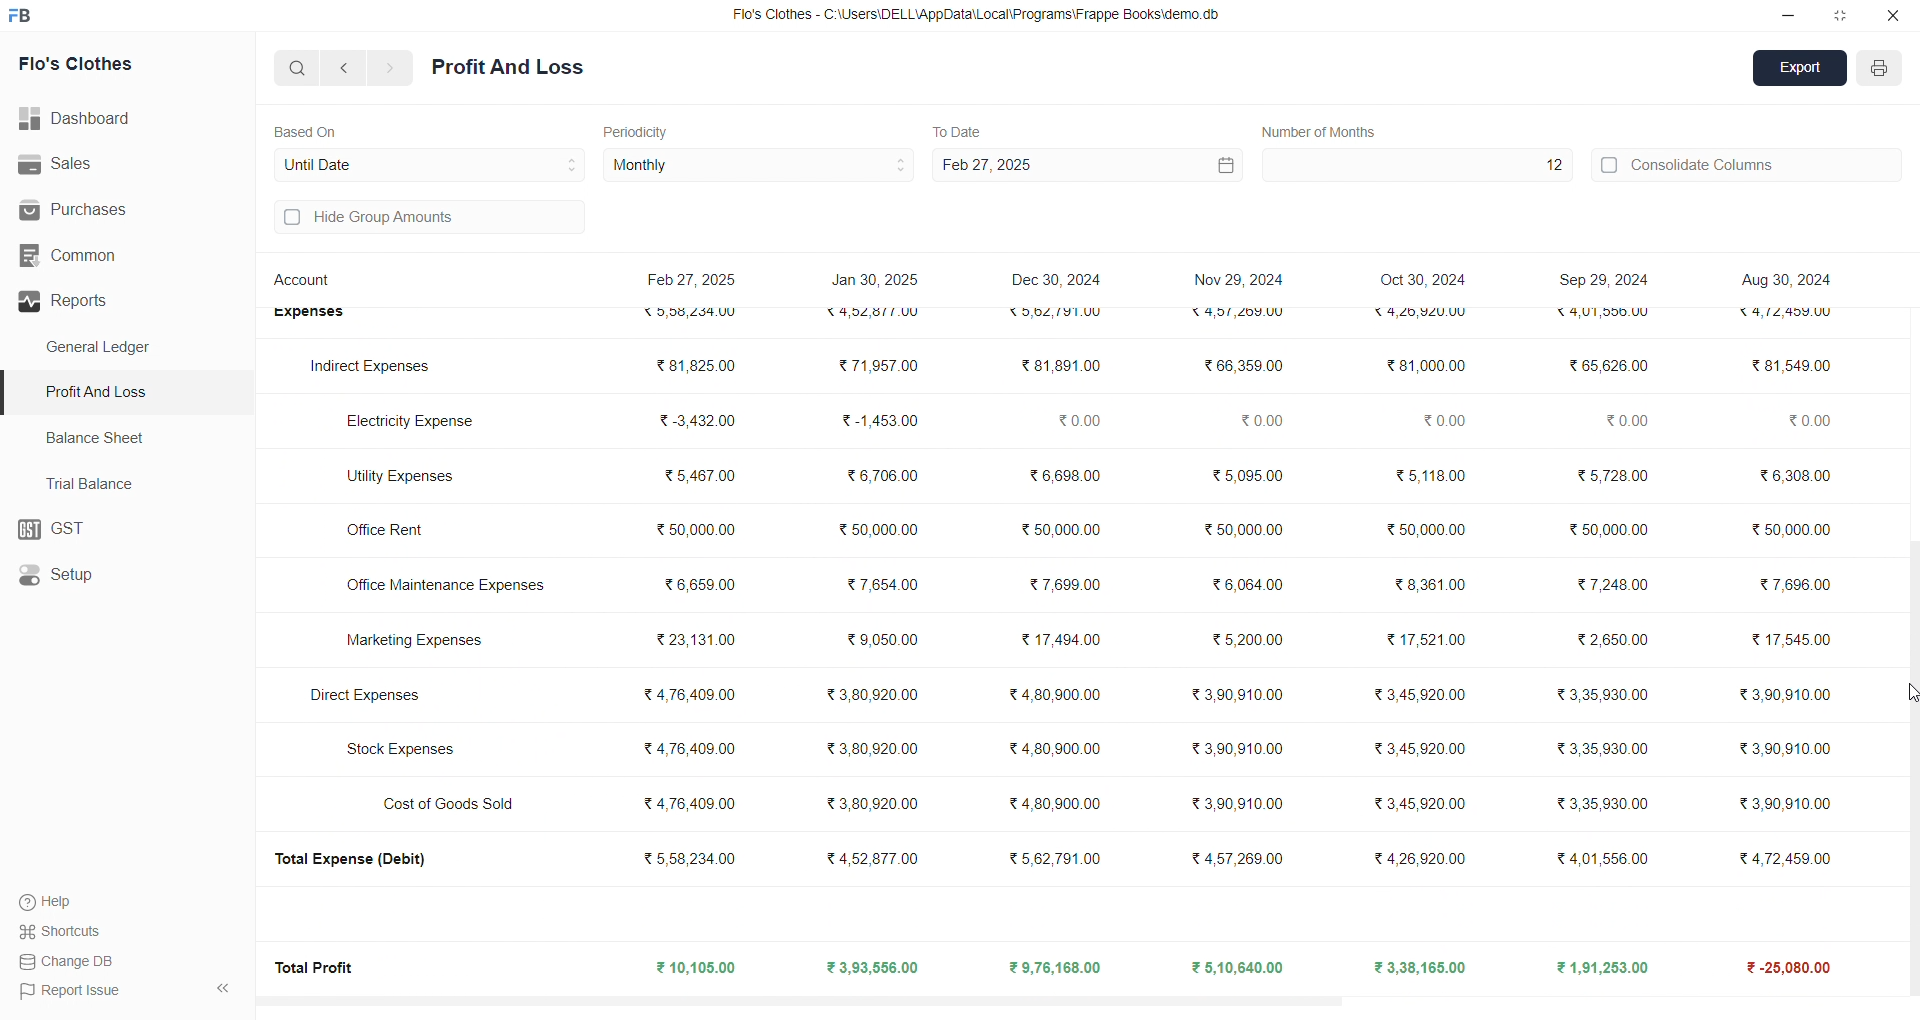 Image resolution: width=1920 pixels, height=1020 pixels. What do you see at coordinates (1788, 477) in the screenshot?
I see `6,308.00` at bounding box center [1788, 477].